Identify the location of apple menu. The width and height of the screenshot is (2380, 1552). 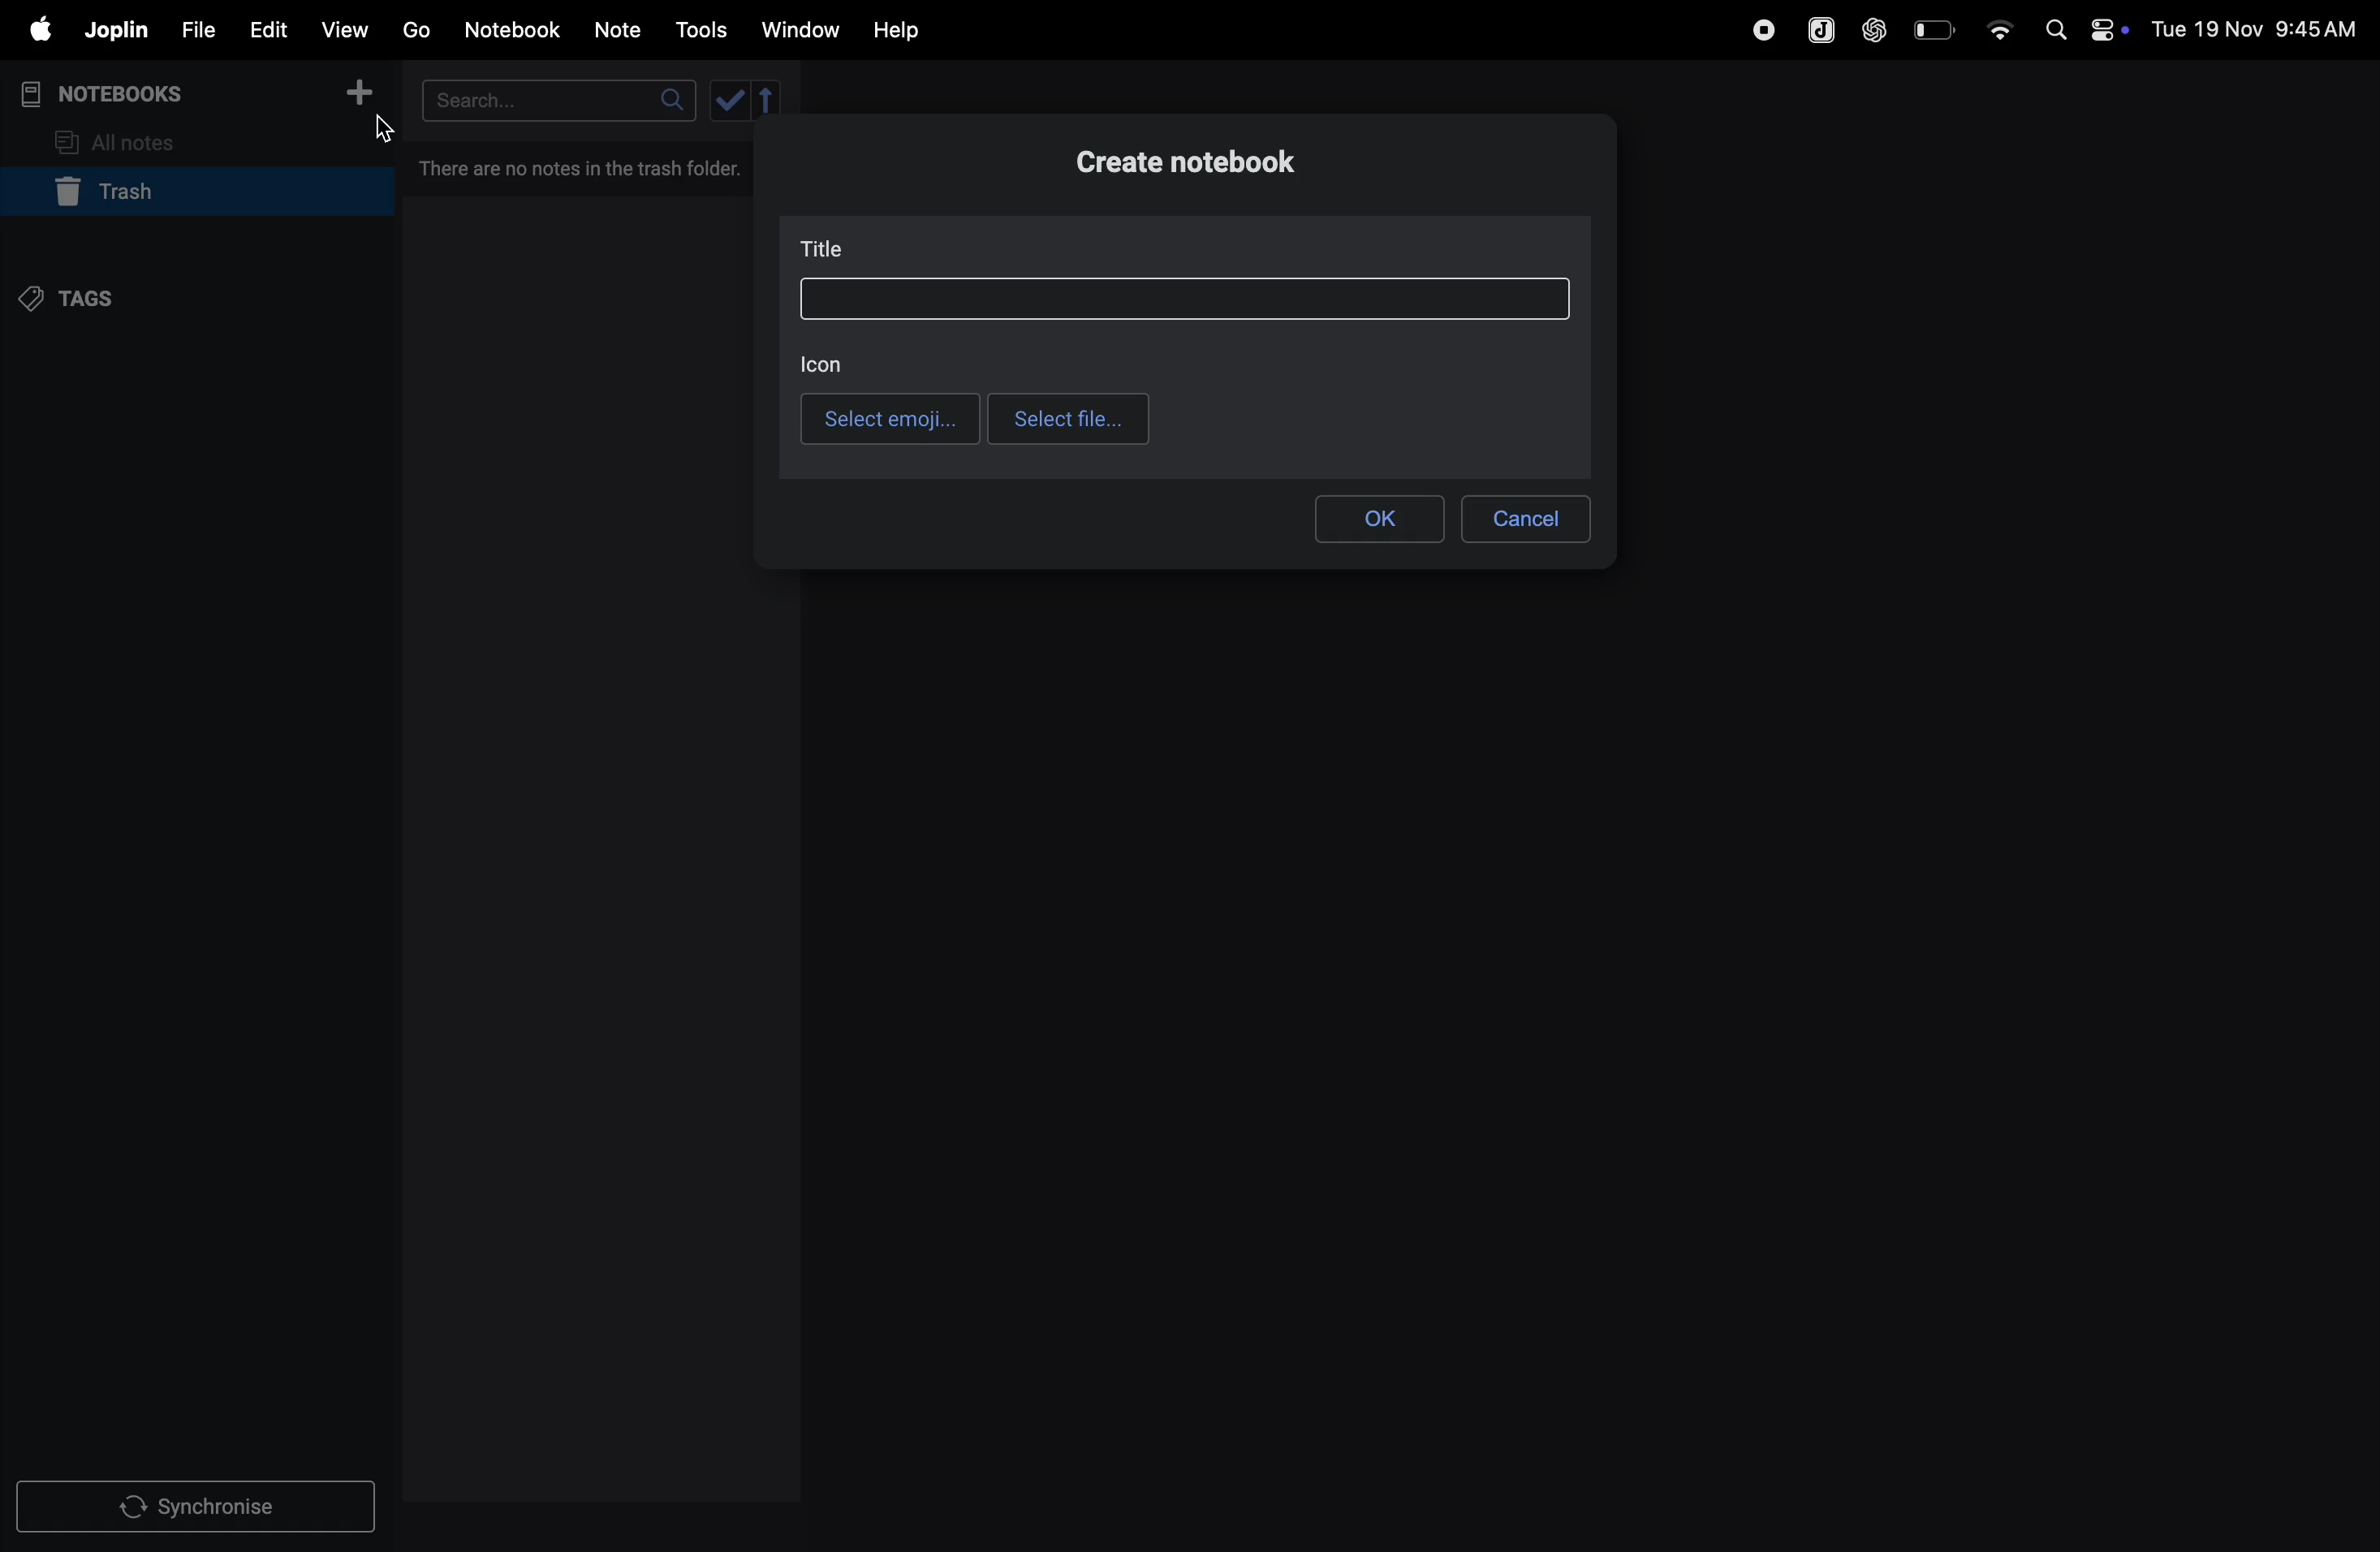
(32, 31).